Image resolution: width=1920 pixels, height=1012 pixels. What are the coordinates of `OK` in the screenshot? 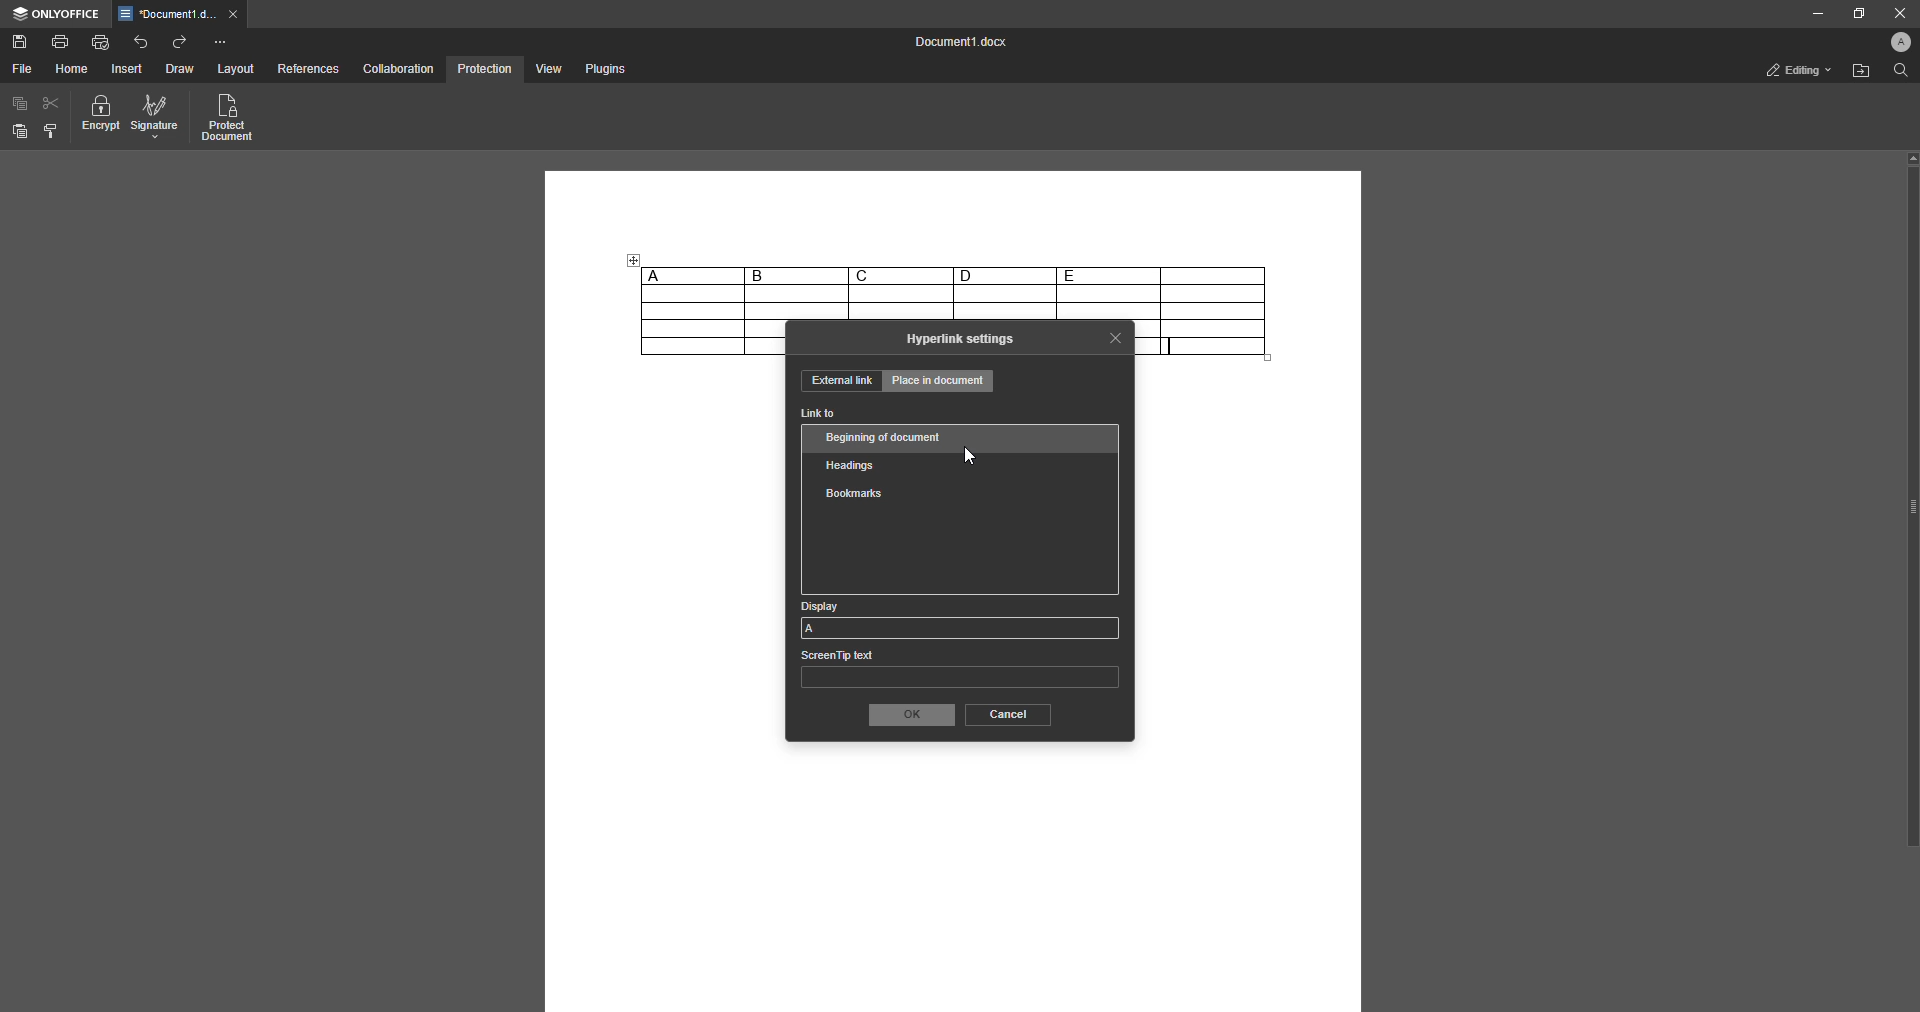 It's located at (909, 715).